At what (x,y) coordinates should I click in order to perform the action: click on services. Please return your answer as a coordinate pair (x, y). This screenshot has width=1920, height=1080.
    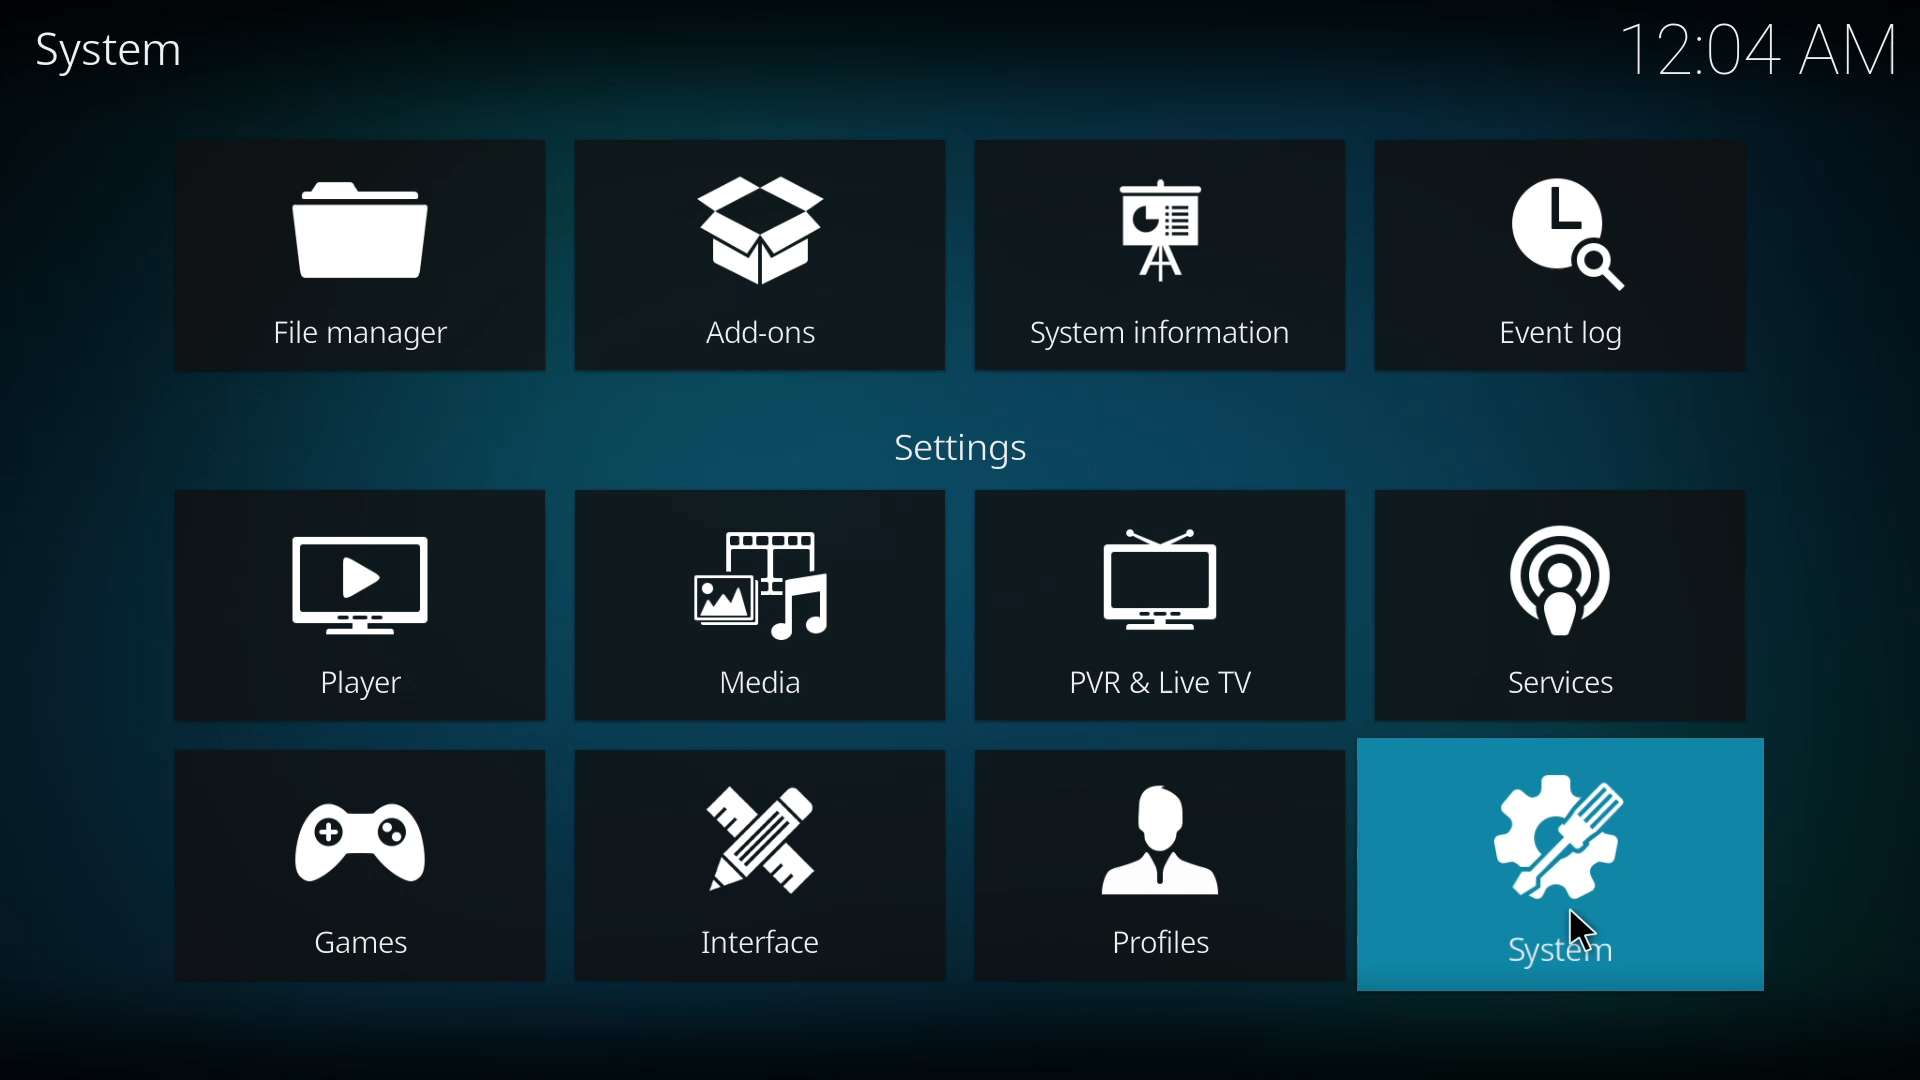
    Looking at the image, I should click on (1568, 603).